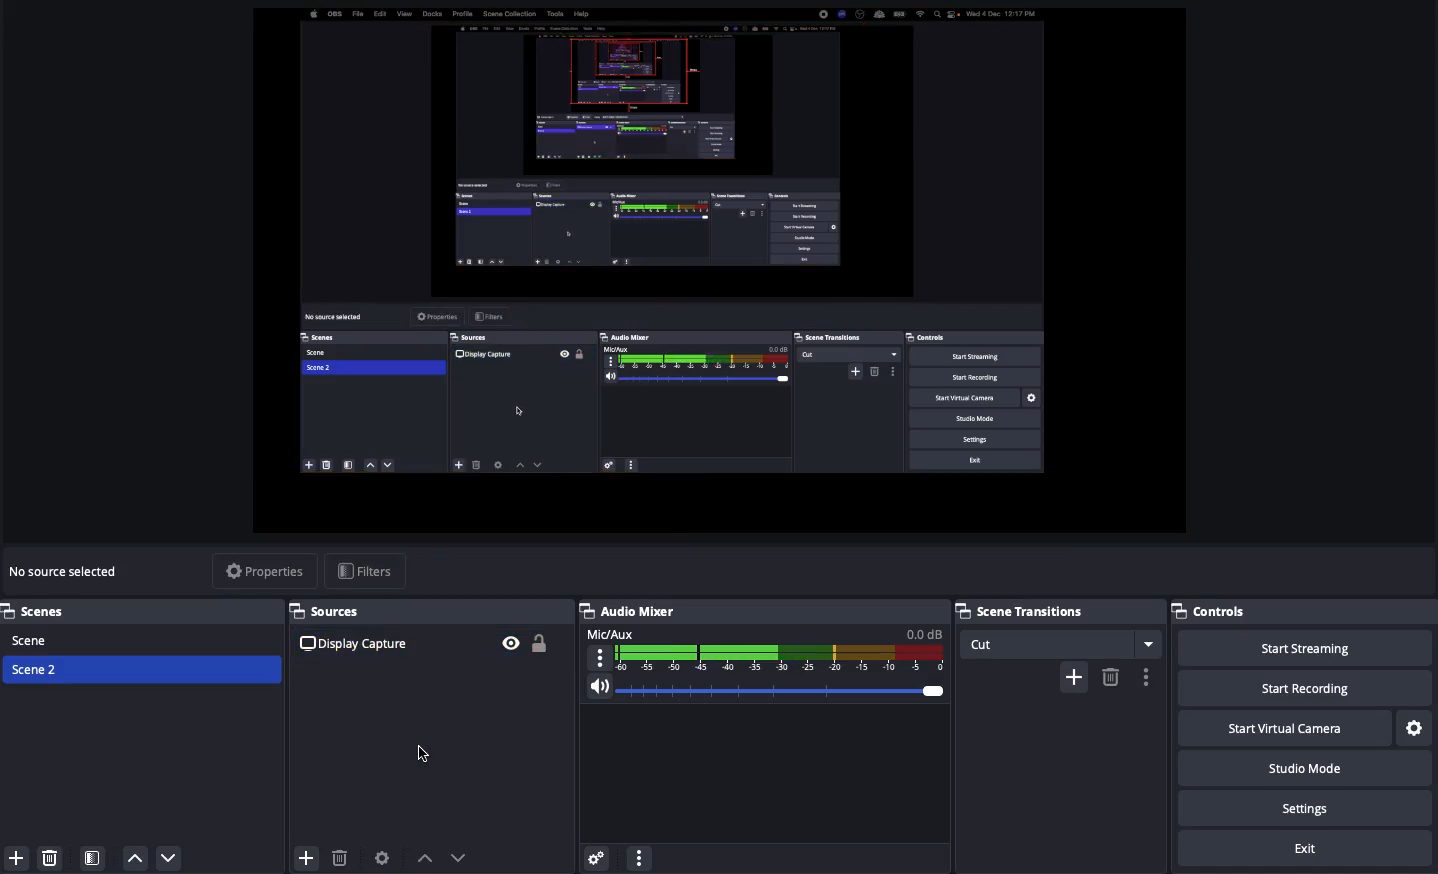  What do you see at coordinates (264, 570) in the screenshot?
I see `Properties` at bounding box center [264, 570].